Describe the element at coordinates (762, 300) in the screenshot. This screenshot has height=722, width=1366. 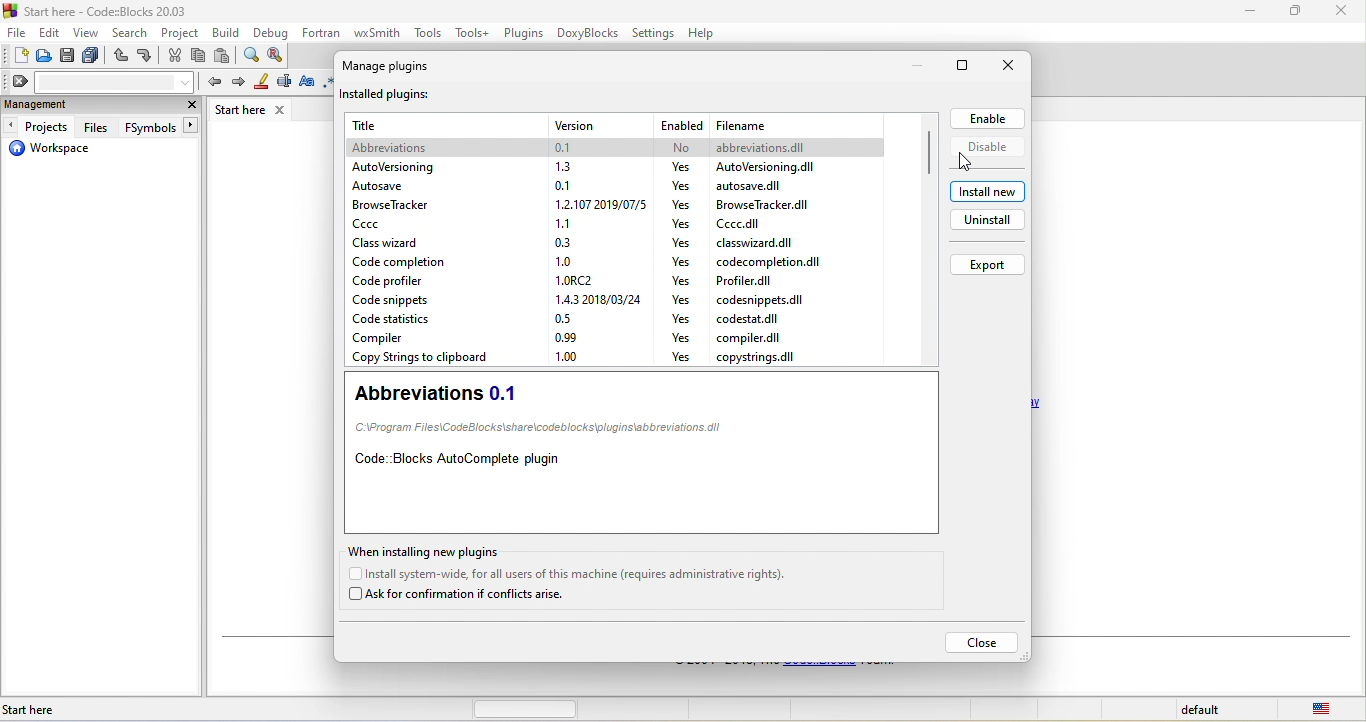
I see `file` at that location.